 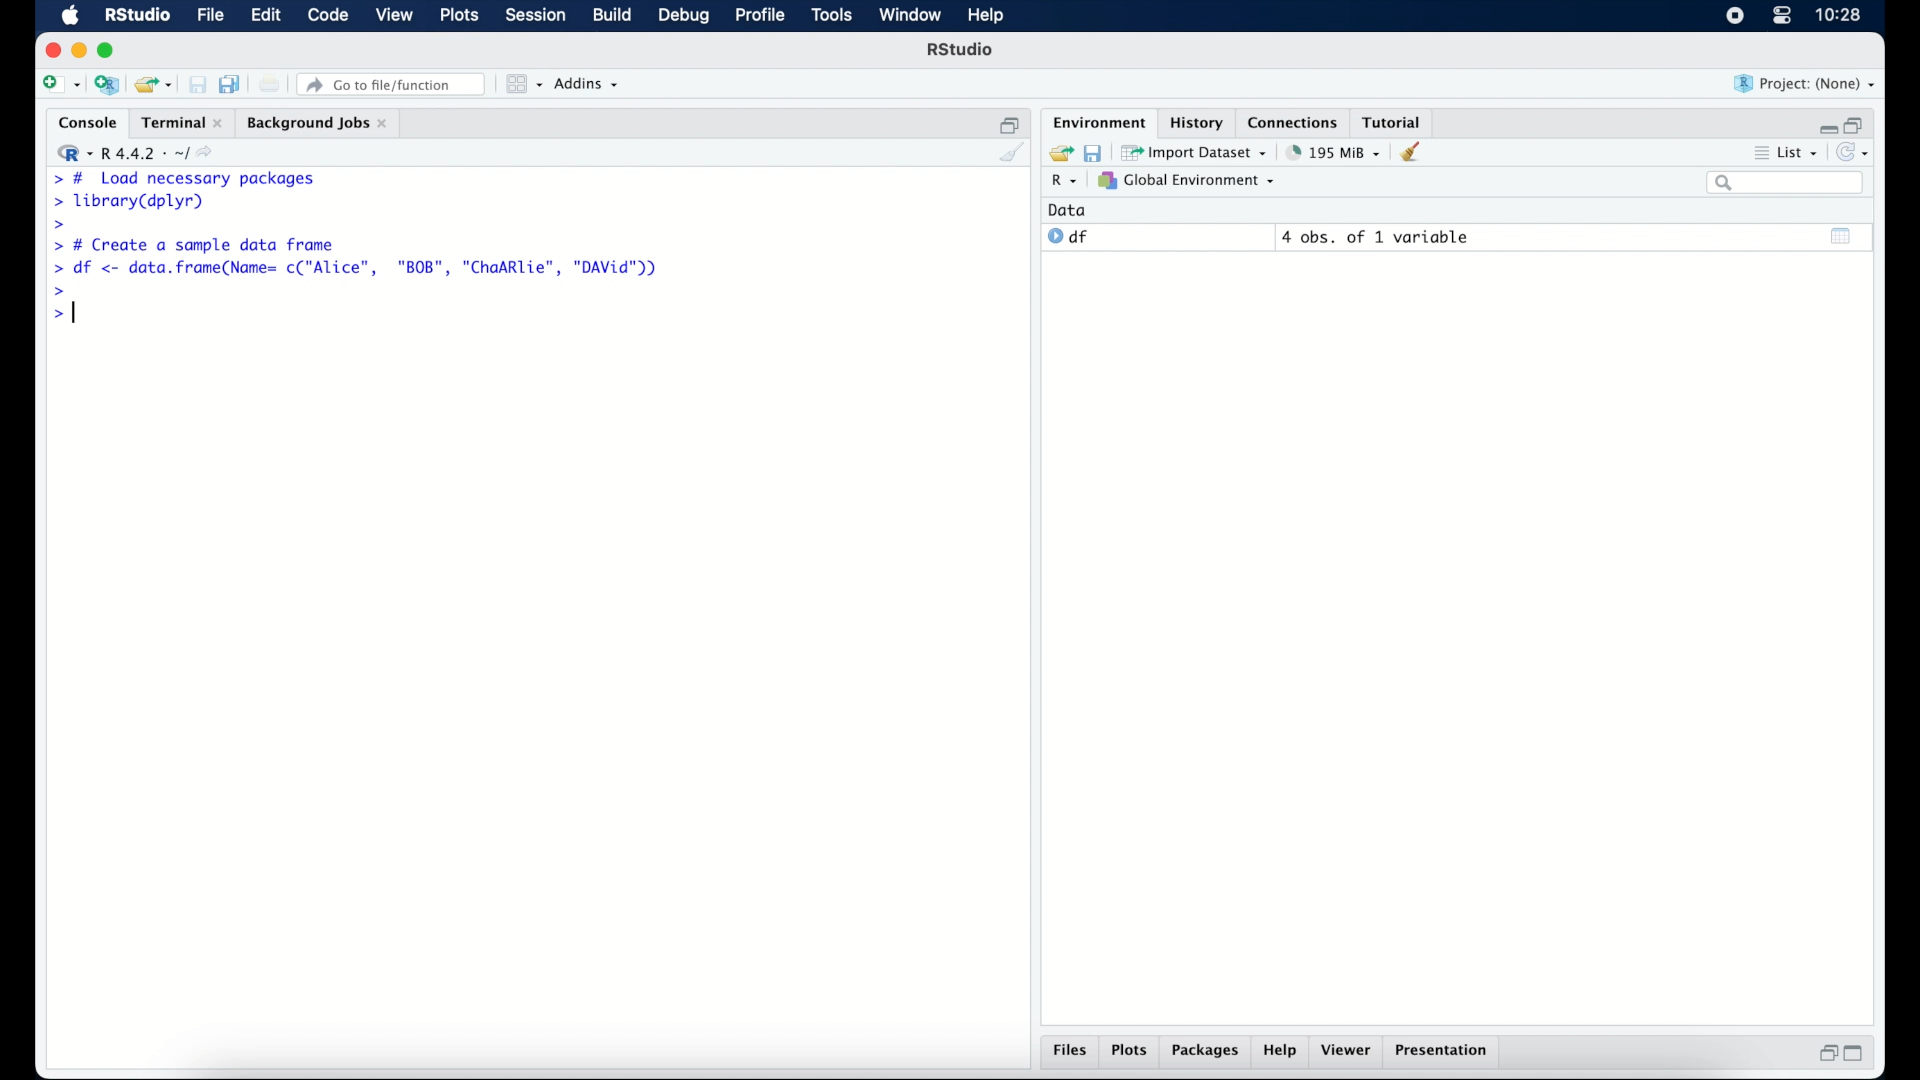 I want to click on restore down, so click(x=1858, y=123).